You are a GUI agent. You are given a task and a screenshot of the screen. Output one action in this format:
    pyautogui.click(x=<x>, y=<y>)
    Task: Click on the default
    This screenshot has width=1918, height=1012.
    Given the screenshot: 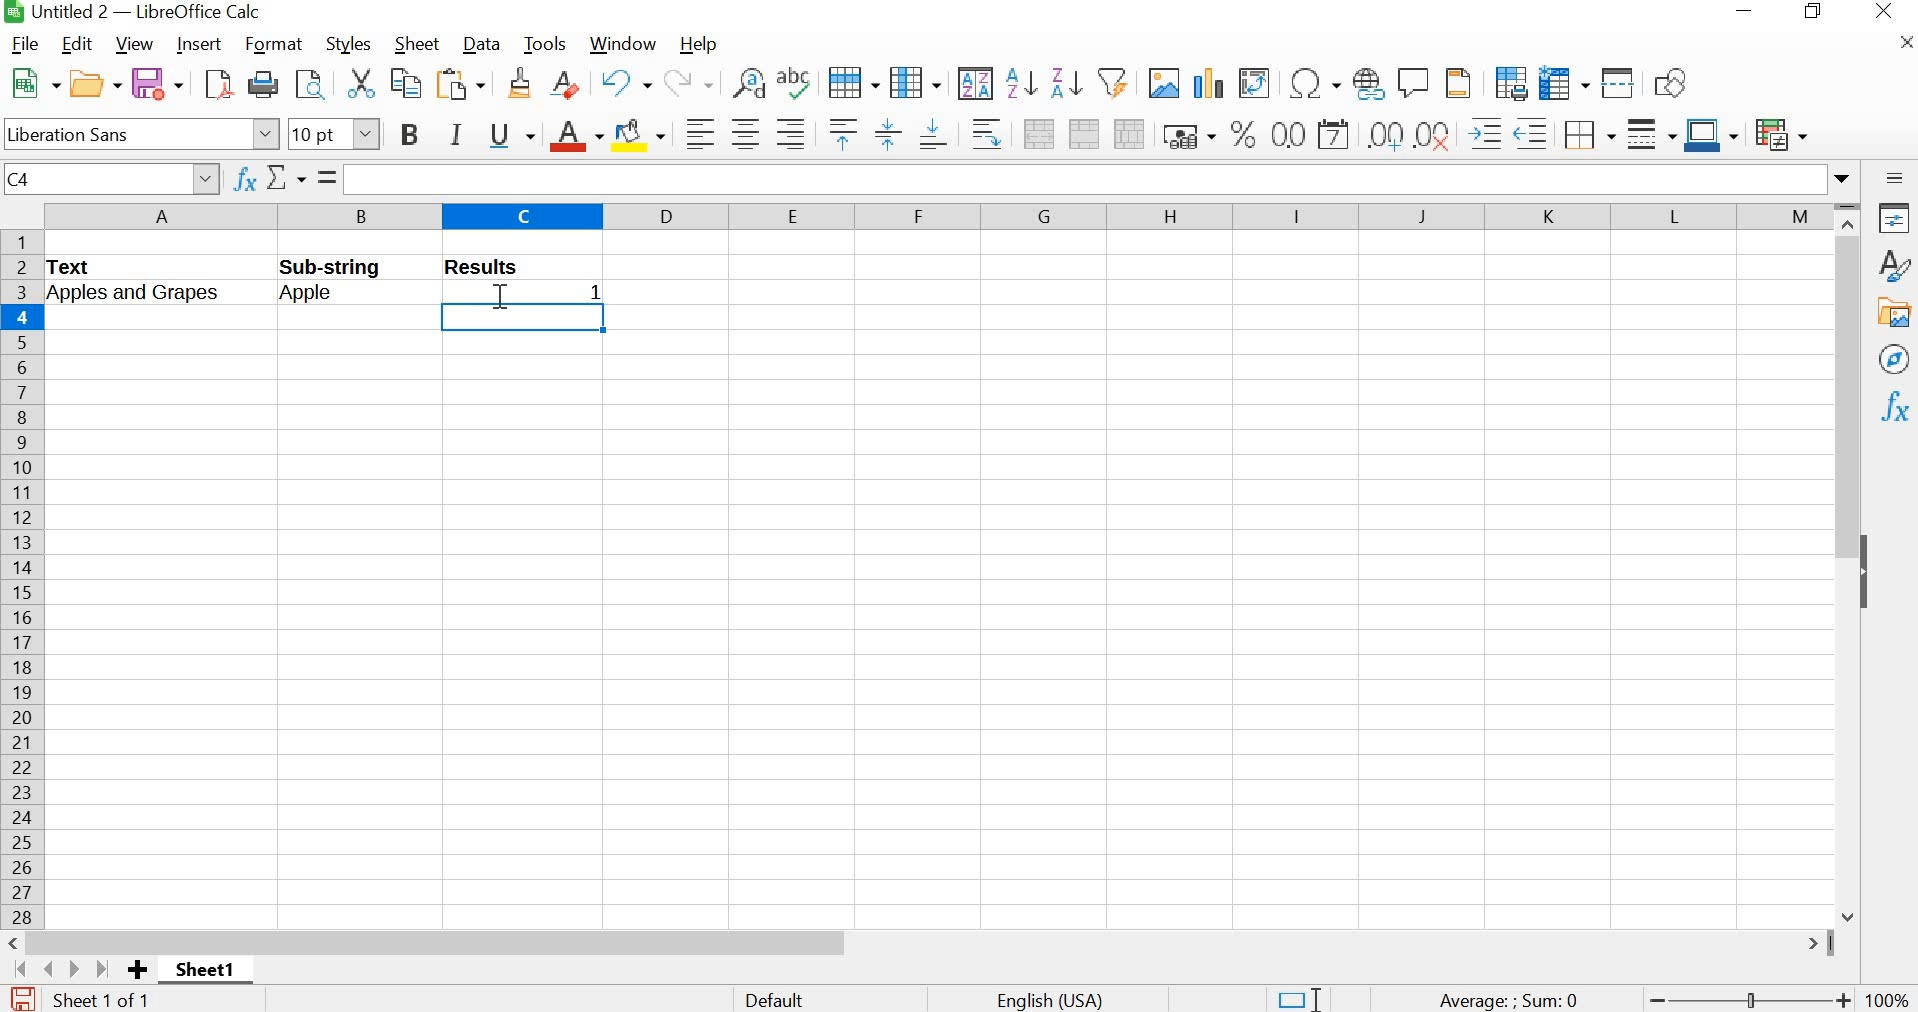 What is the action you would take?
    pyautogui.click(x=780, y=998)
    